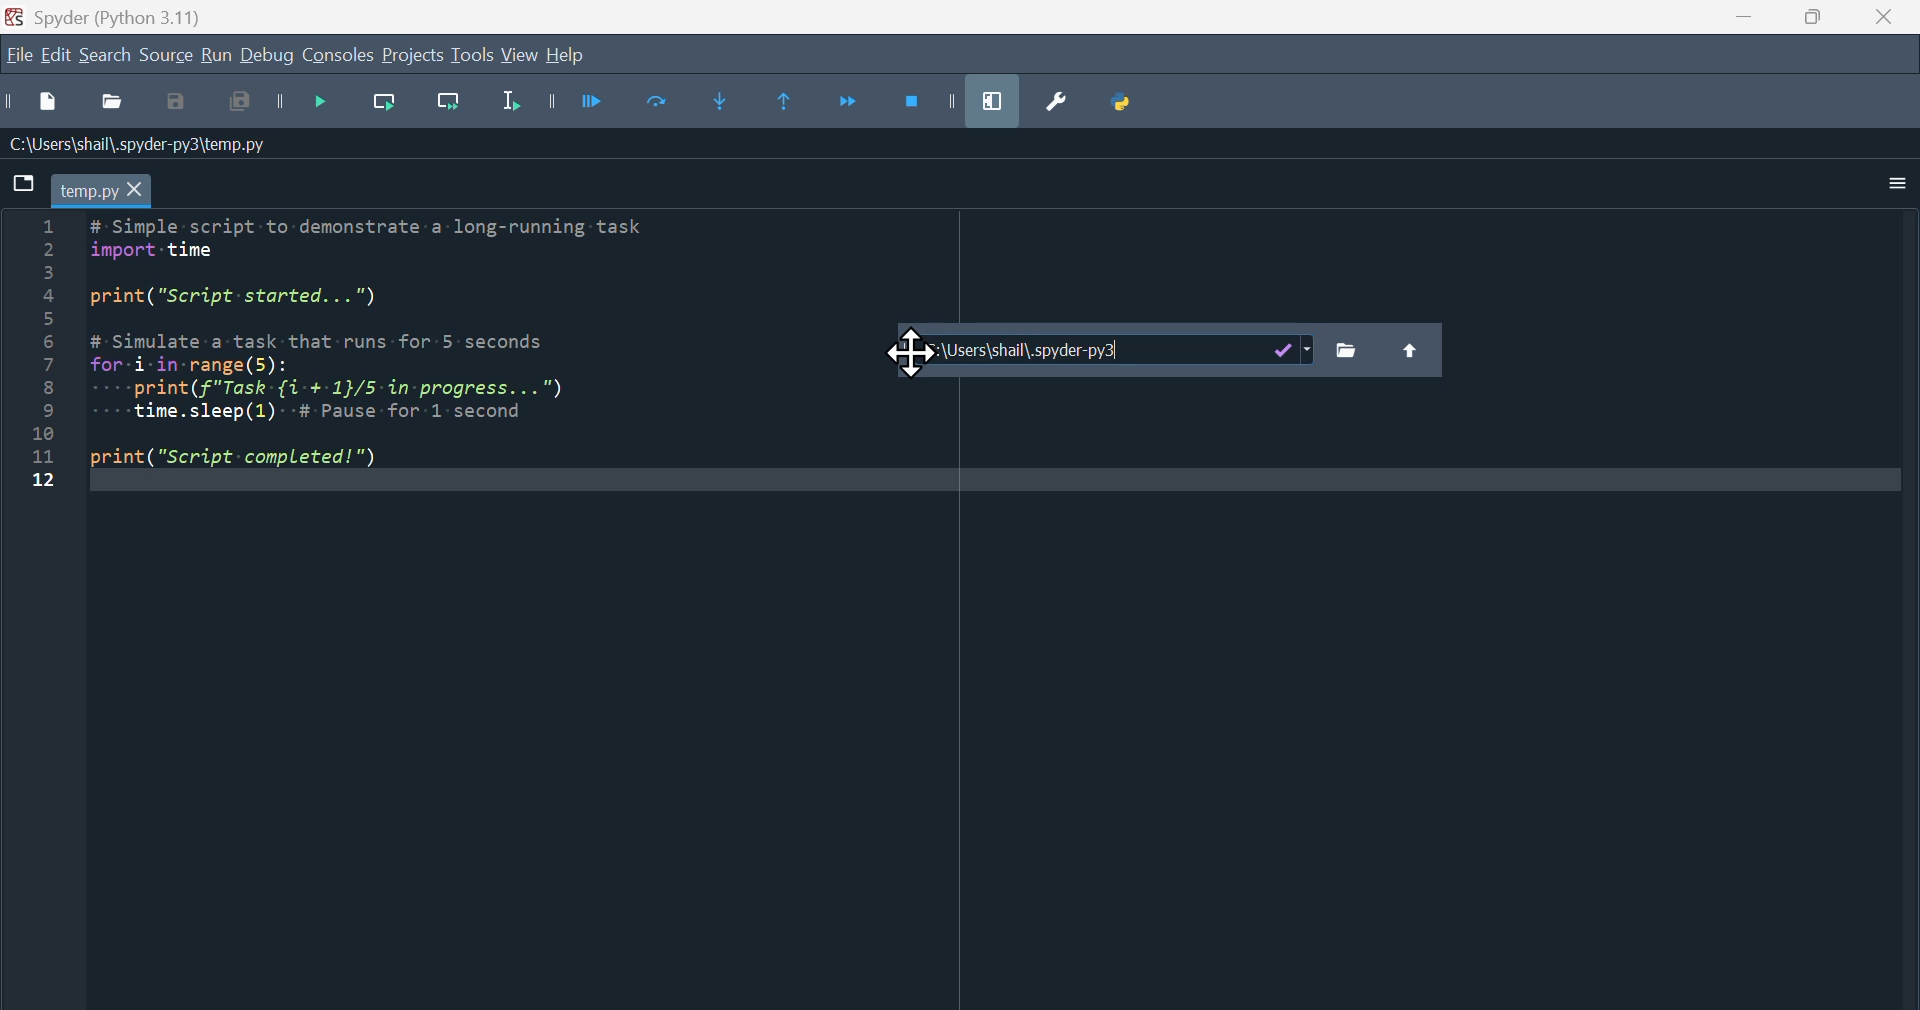 The height and width of the screenshot is (1010, 1920). I want to click on Edit, so click(59, 56).